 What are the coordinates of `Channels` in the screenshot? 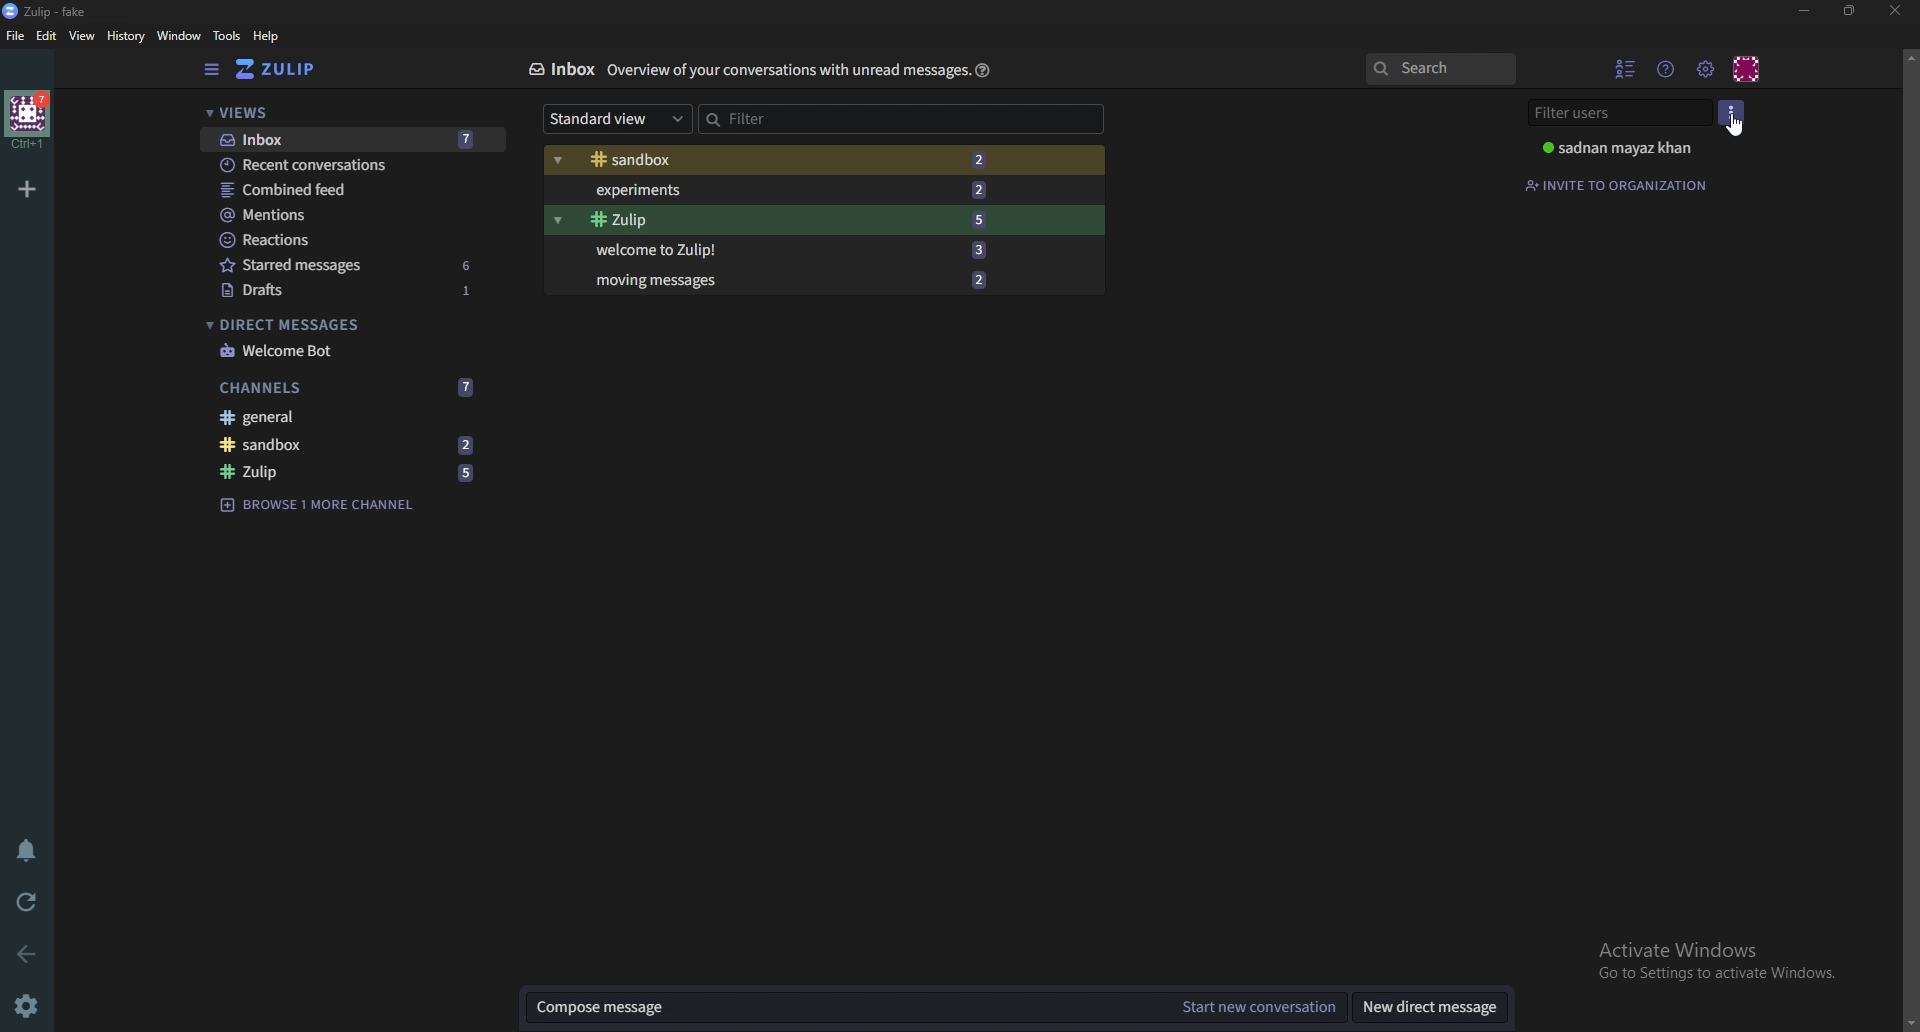 It's located at (344, 387).